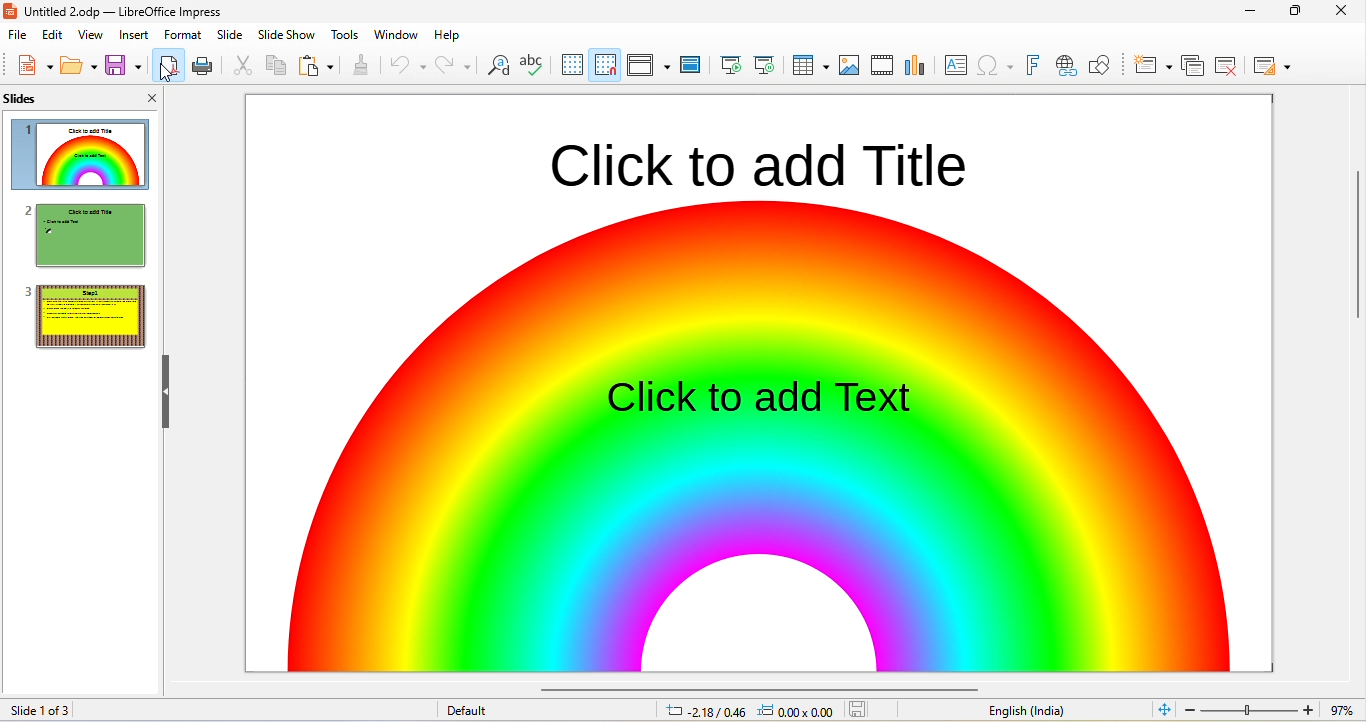 Image resolution: width=1366 pixels, height=722 pixels. What do you see at coordinates (1357, 268) in the screenshot?
I see `vertical scroll bar` at bounding box center [1357, 268].